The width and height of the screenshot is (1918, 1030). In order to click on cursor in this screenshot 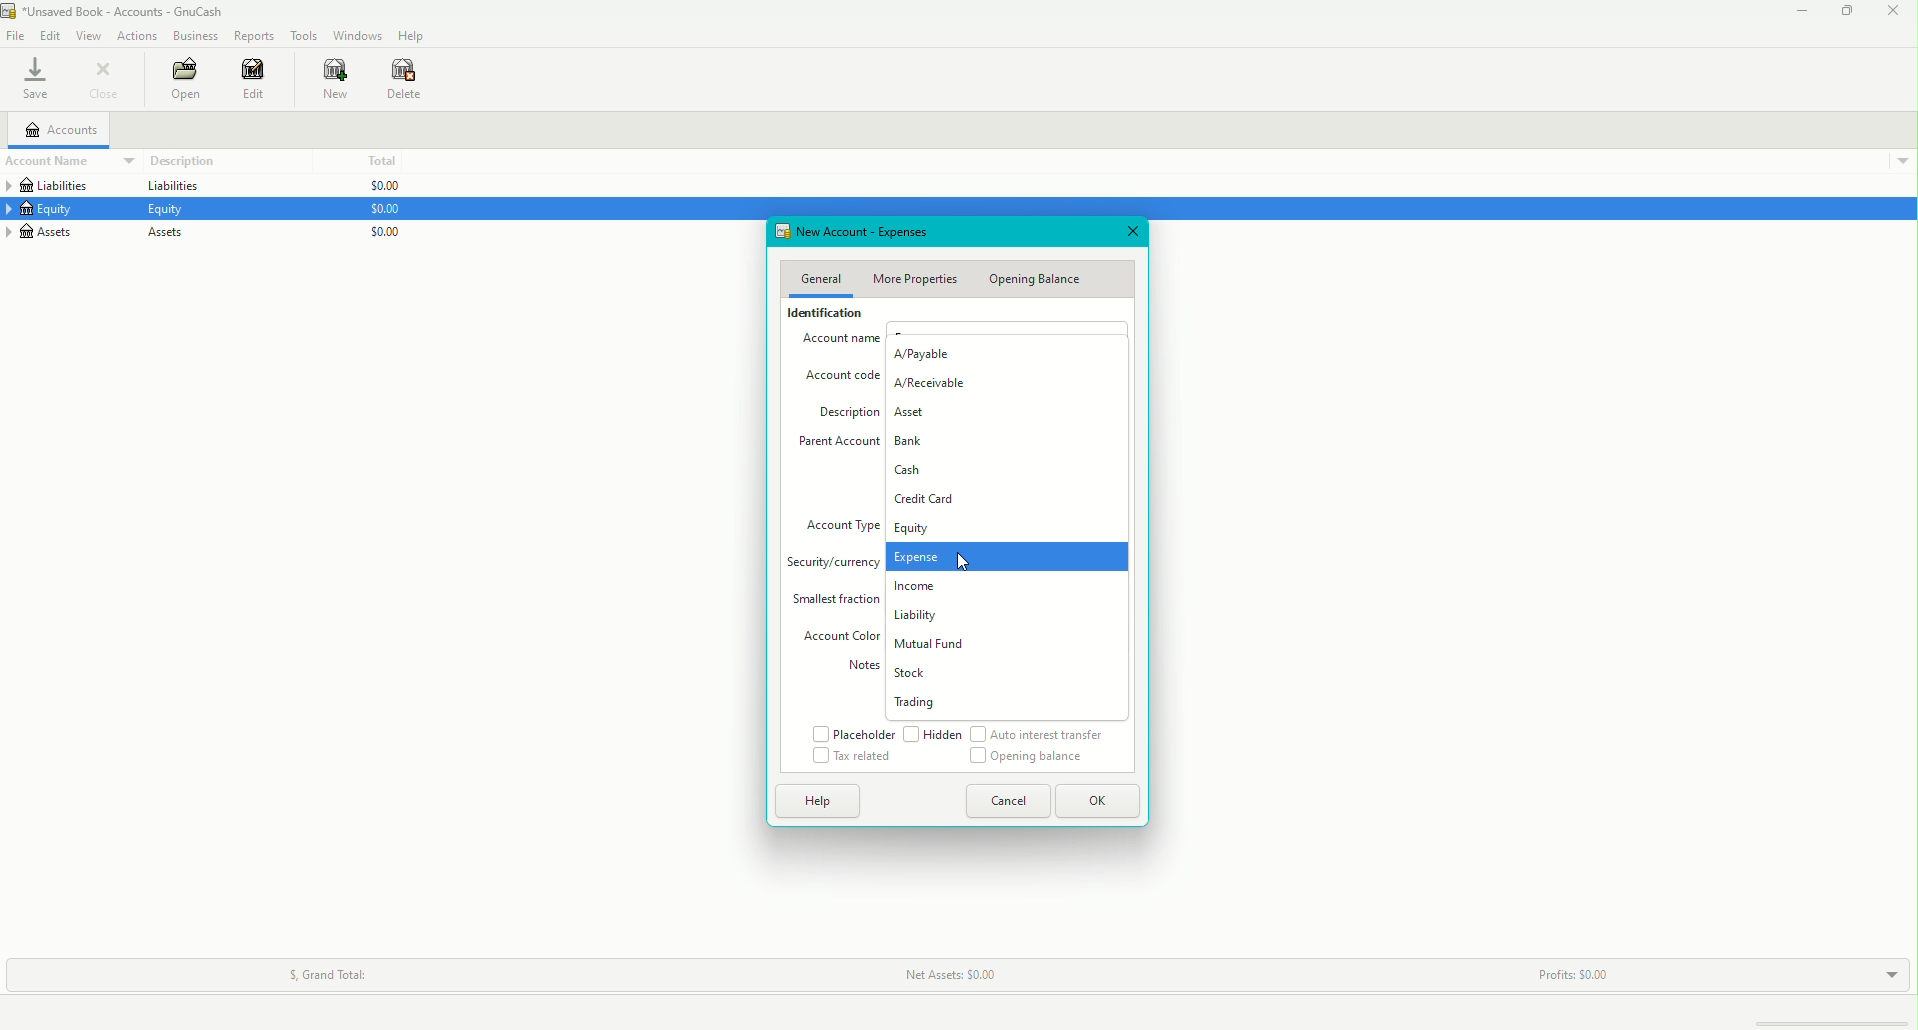, I will do `click(963, 563)`.